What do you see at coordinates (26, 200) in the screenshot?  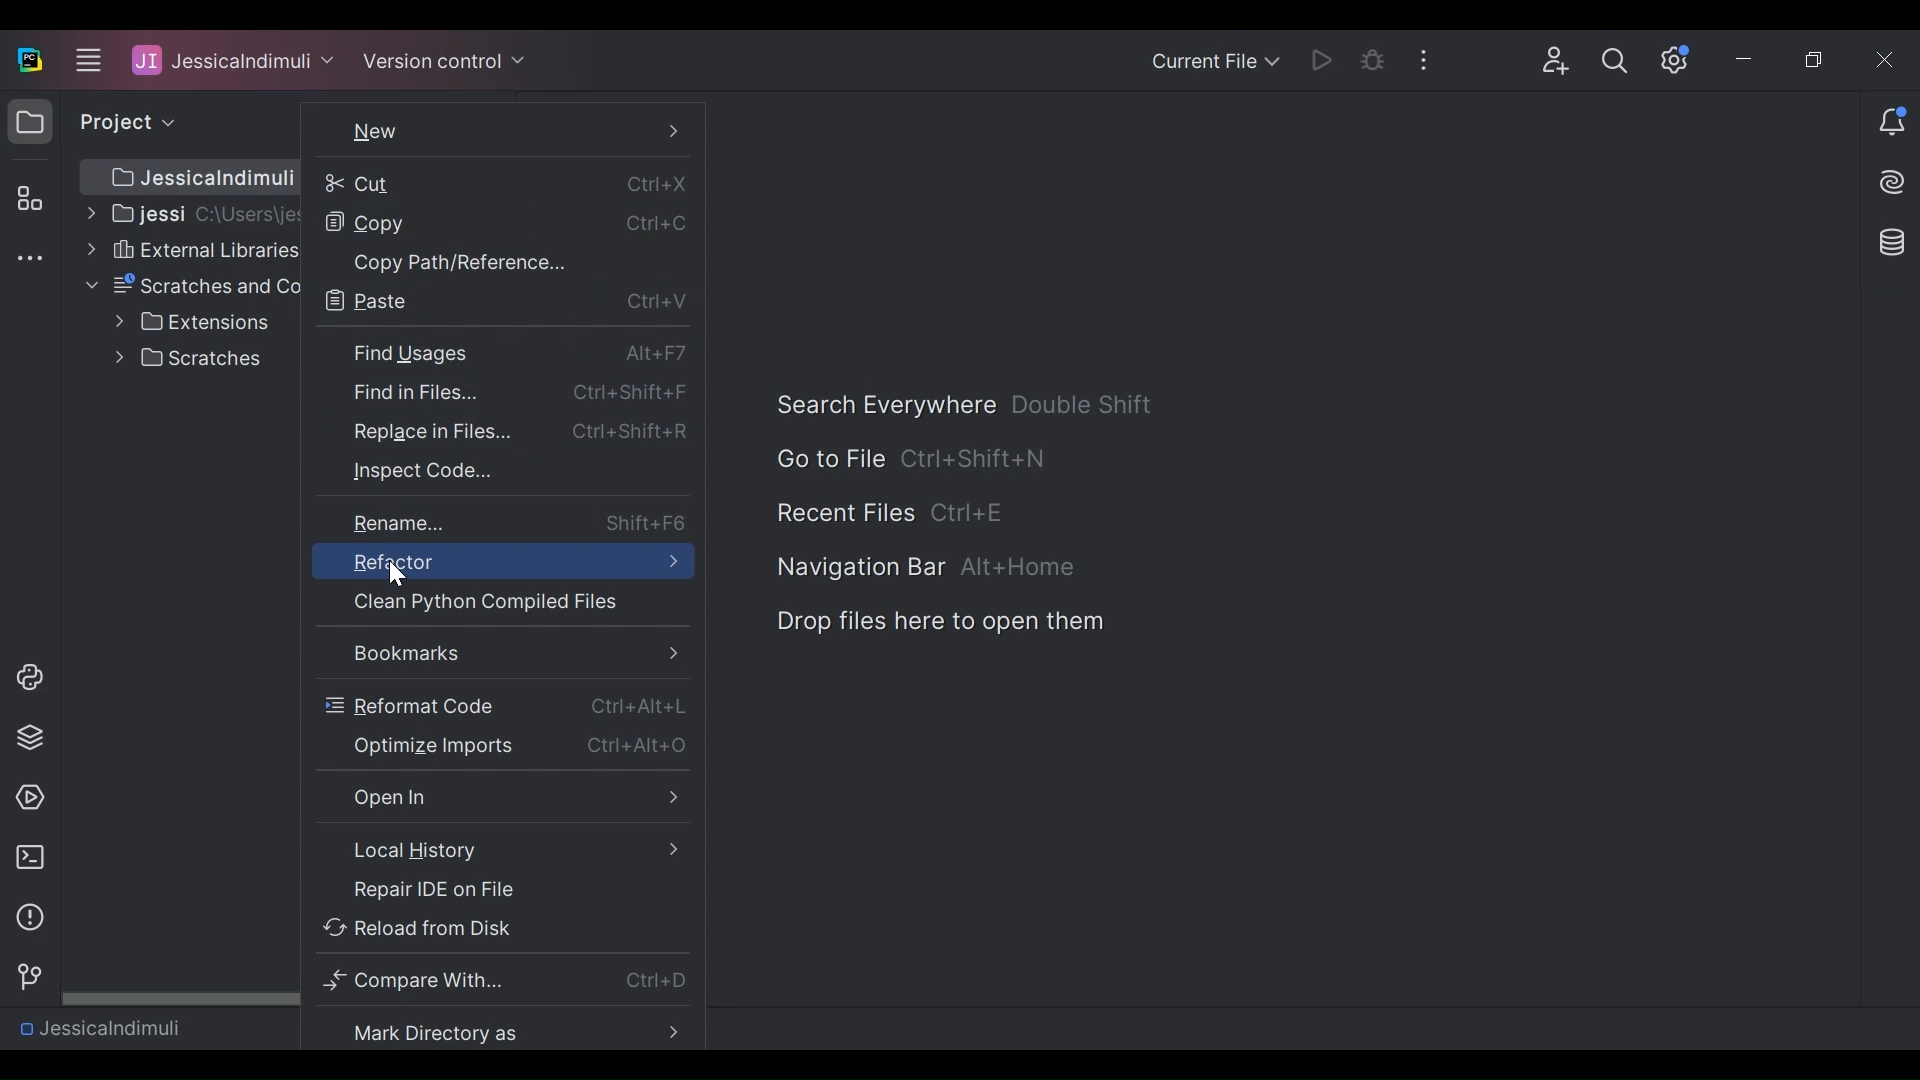 I see `Structure` at bounding box center [26, 200].